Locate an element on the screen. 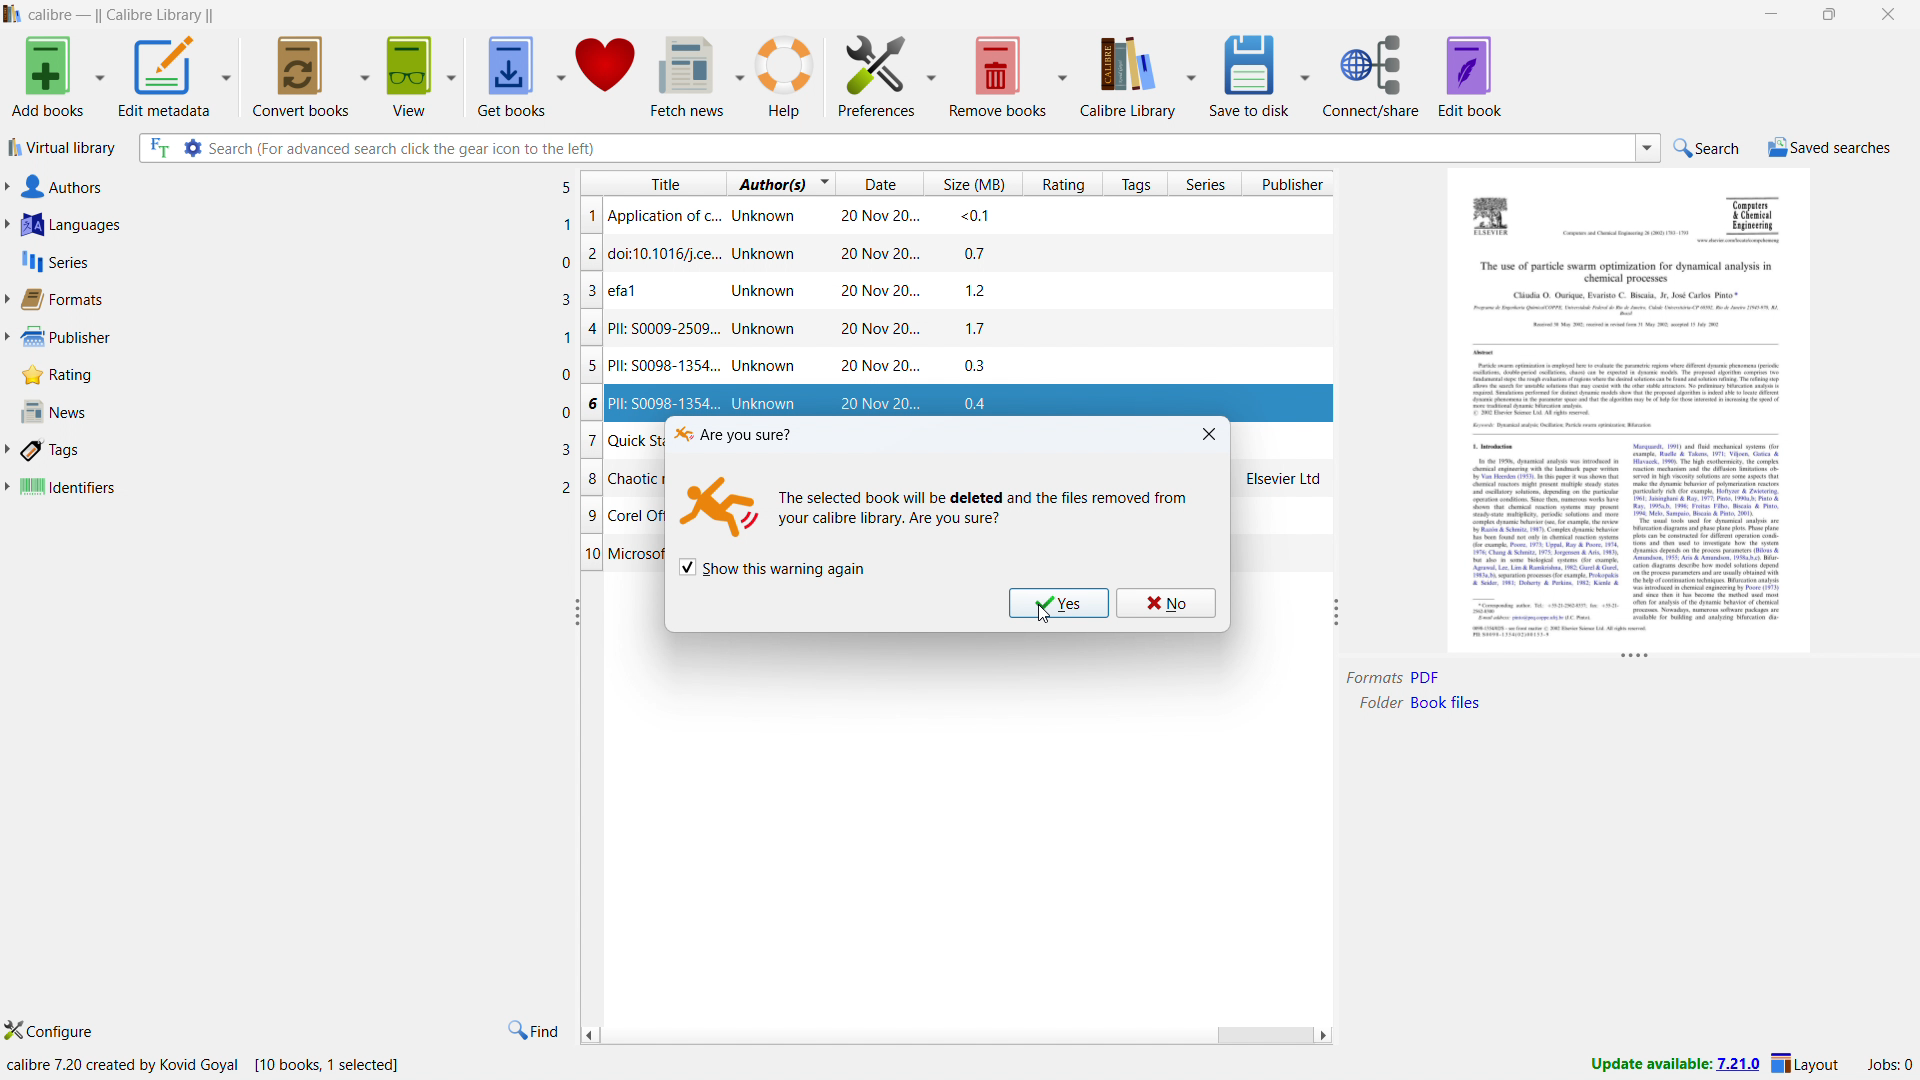 The height and width of the screenshot is (1080, 1920). convert books options is located at coordinates (367, 75).